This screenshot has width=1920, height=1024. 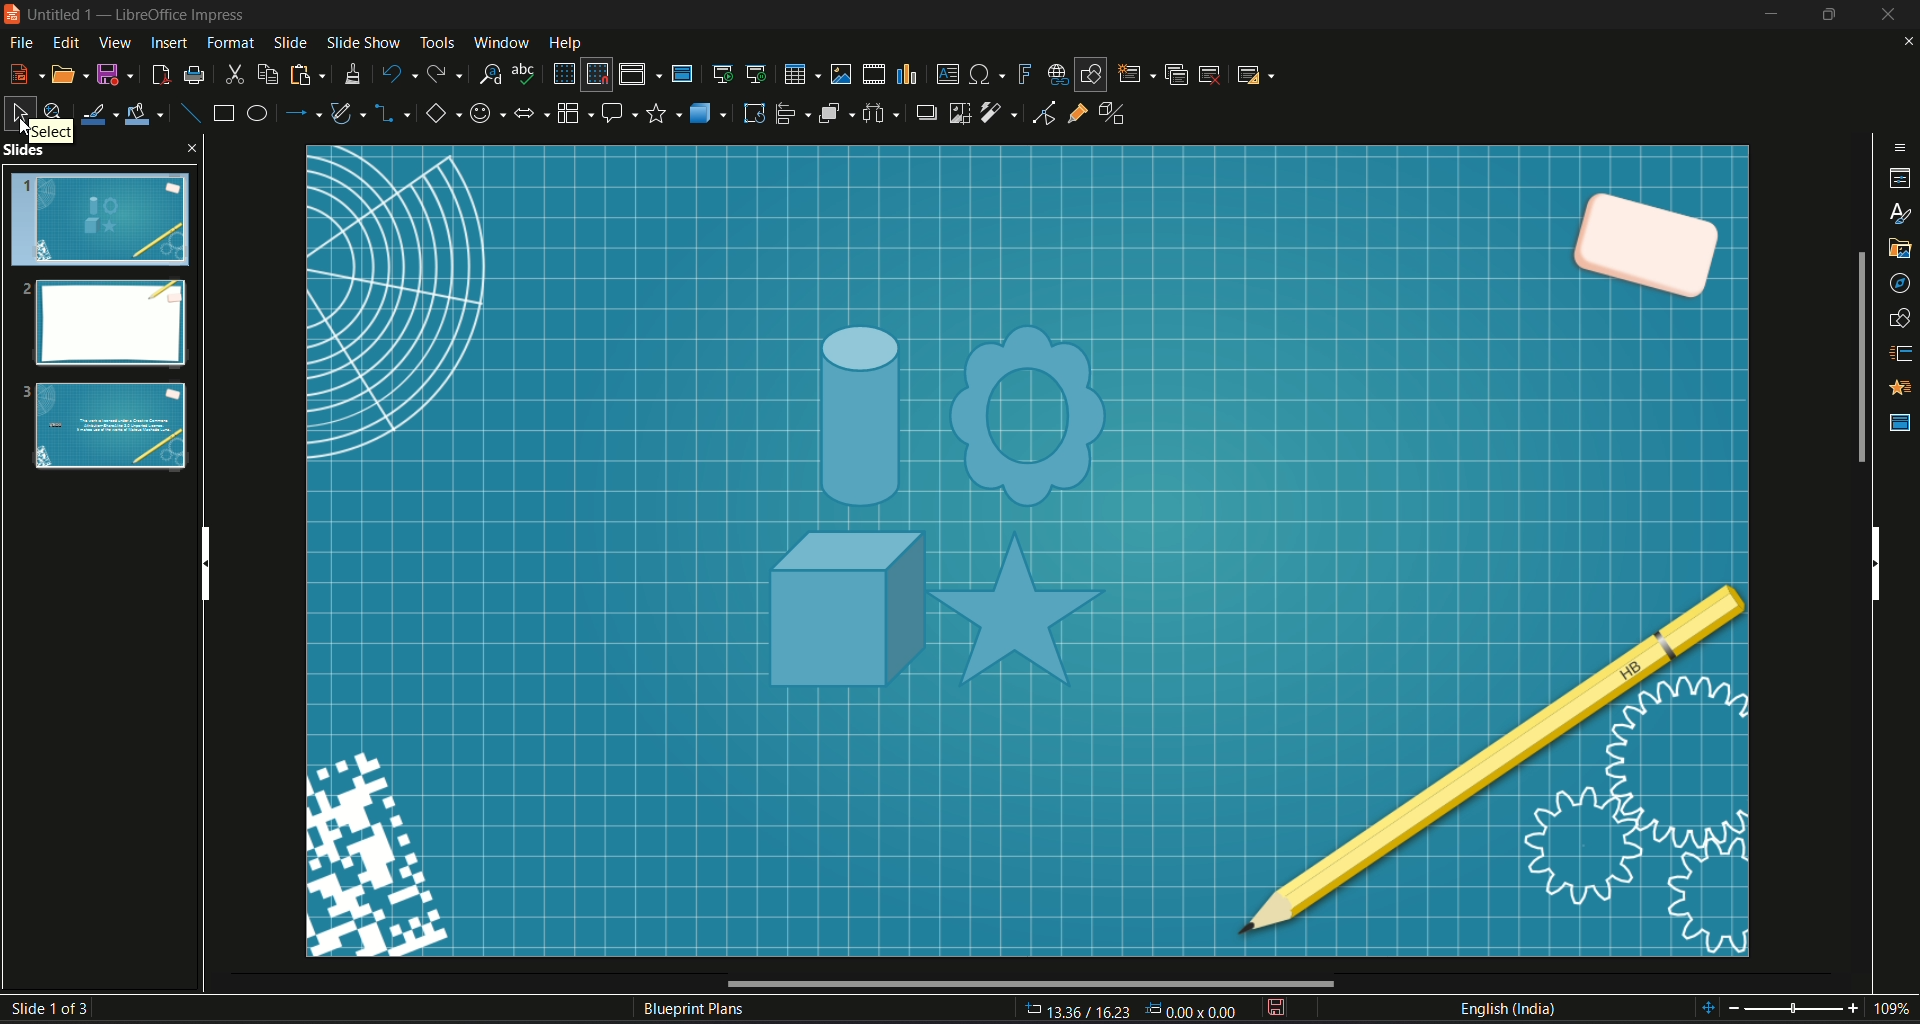 I want to click on insert line, so click(x=189, y=113).